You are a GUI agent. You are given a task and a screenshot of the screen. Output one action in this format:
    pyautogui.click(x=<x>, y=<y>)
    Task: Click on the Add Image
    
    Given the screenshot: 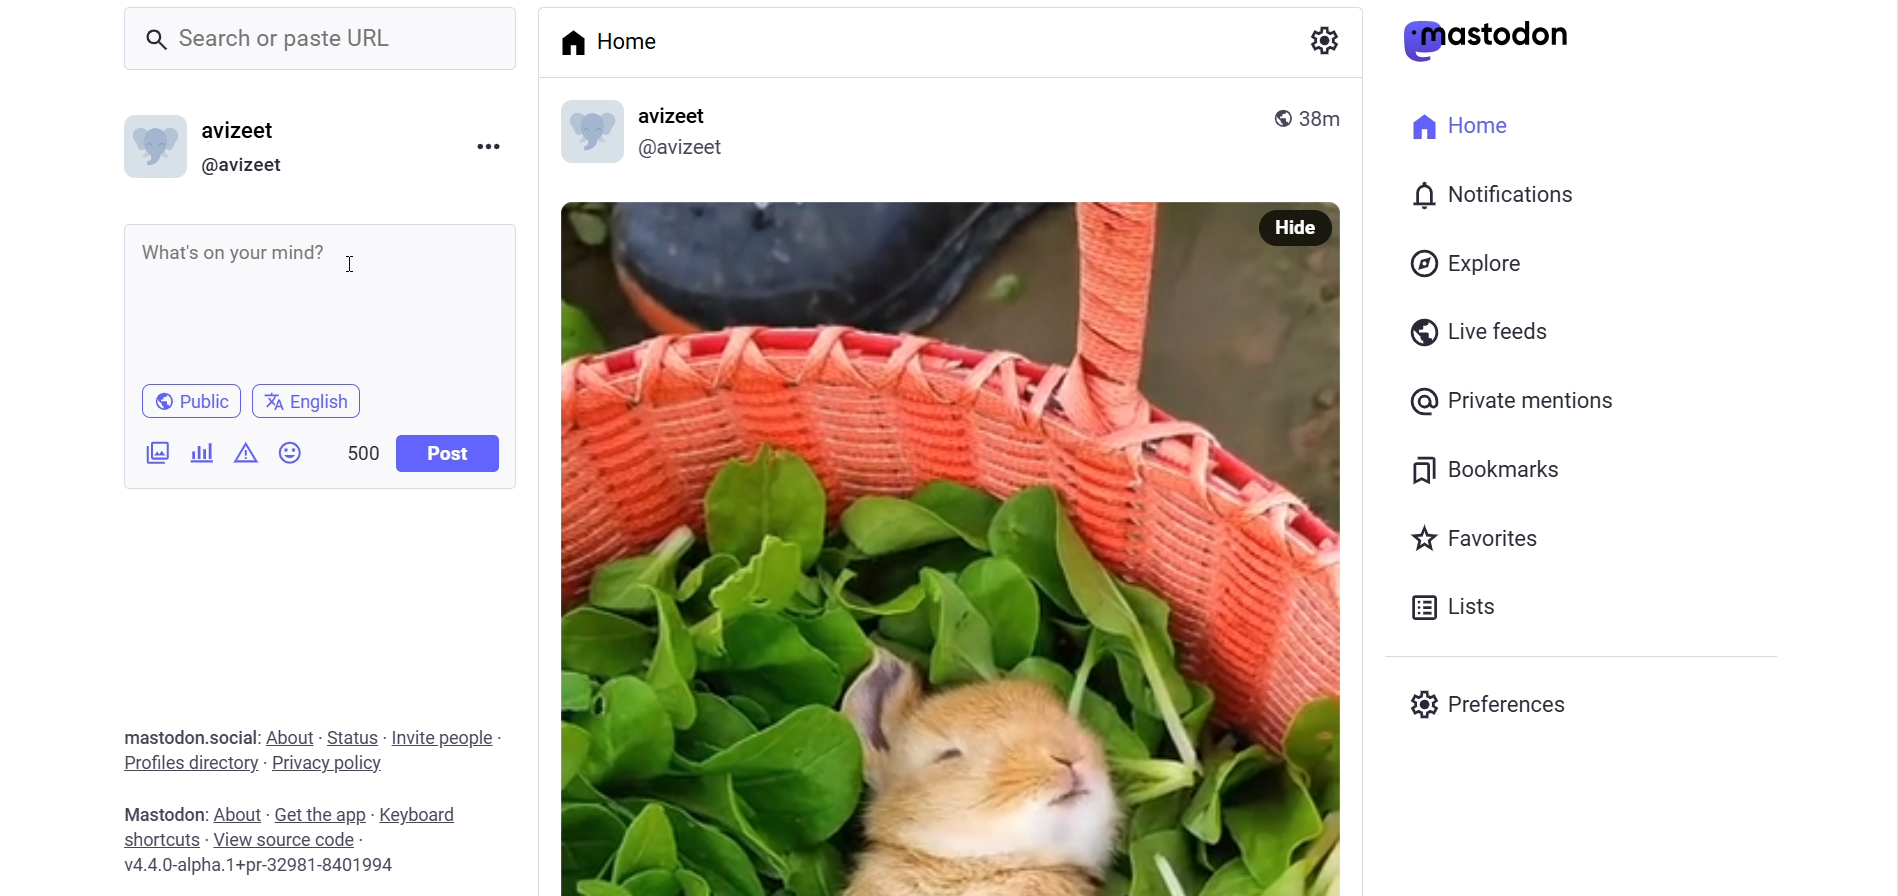 What is the action you would take?
    pyautogui.click(x=157, y=451)
    